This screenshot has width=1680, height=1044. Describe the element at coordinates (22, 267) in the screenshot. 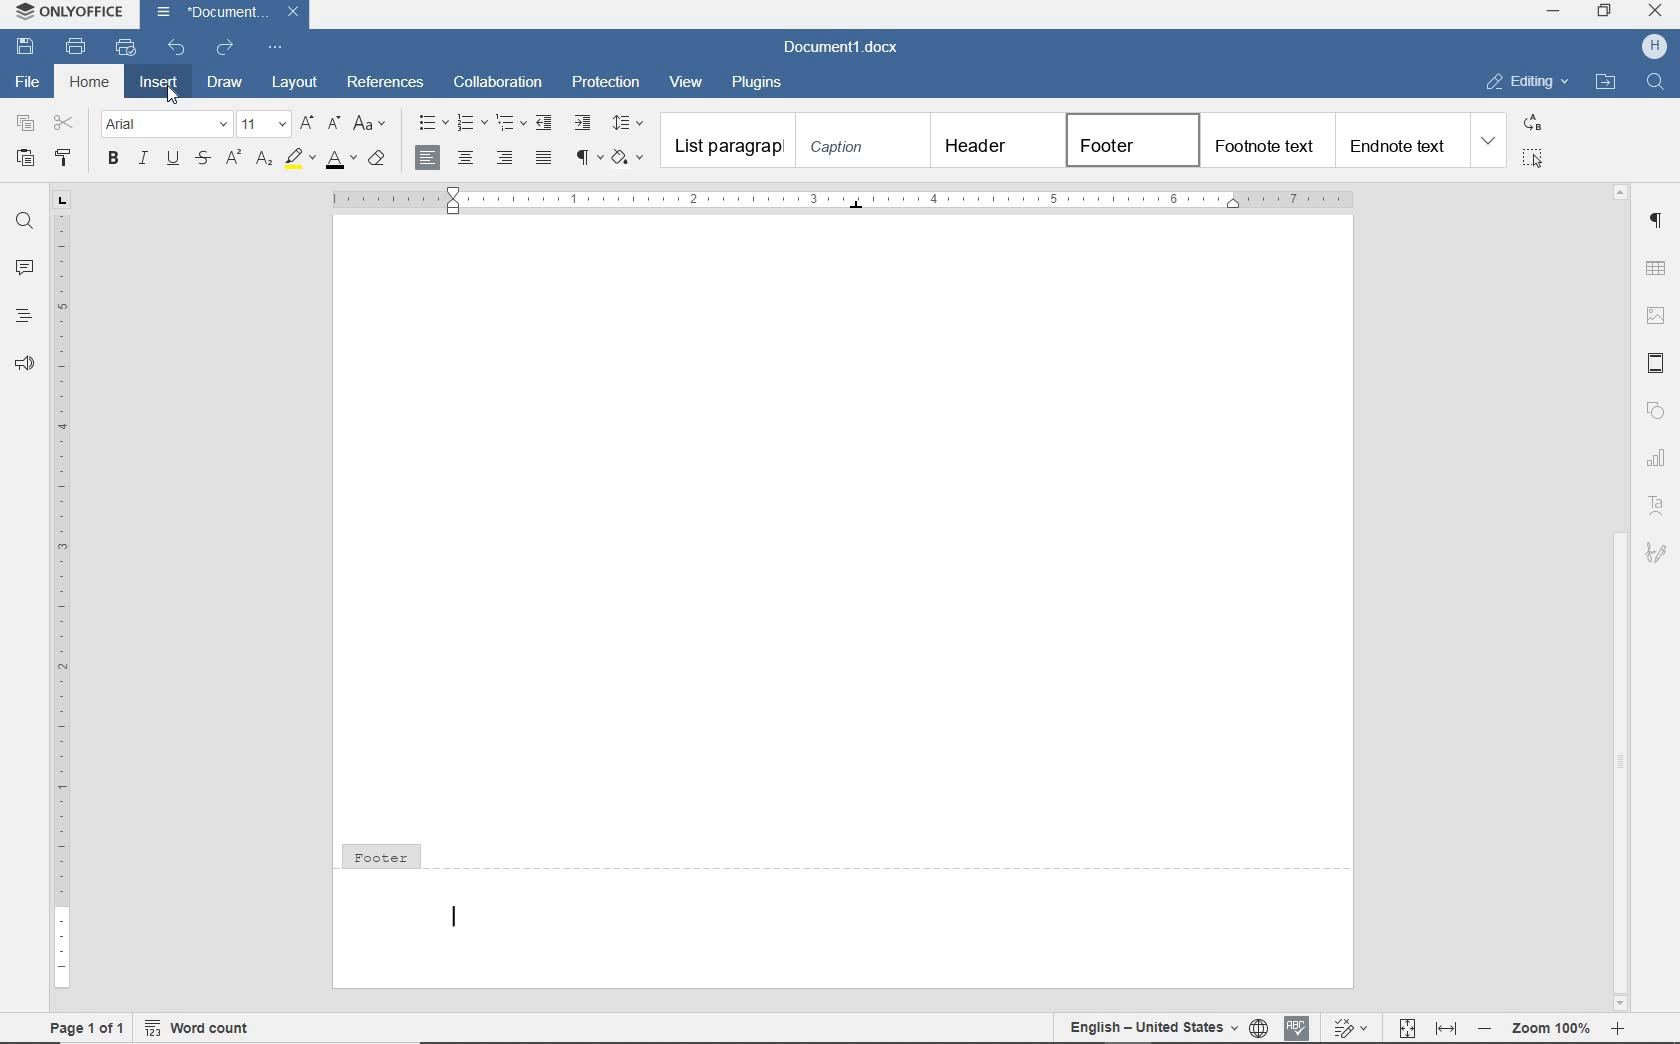

I see `comments` at that location.